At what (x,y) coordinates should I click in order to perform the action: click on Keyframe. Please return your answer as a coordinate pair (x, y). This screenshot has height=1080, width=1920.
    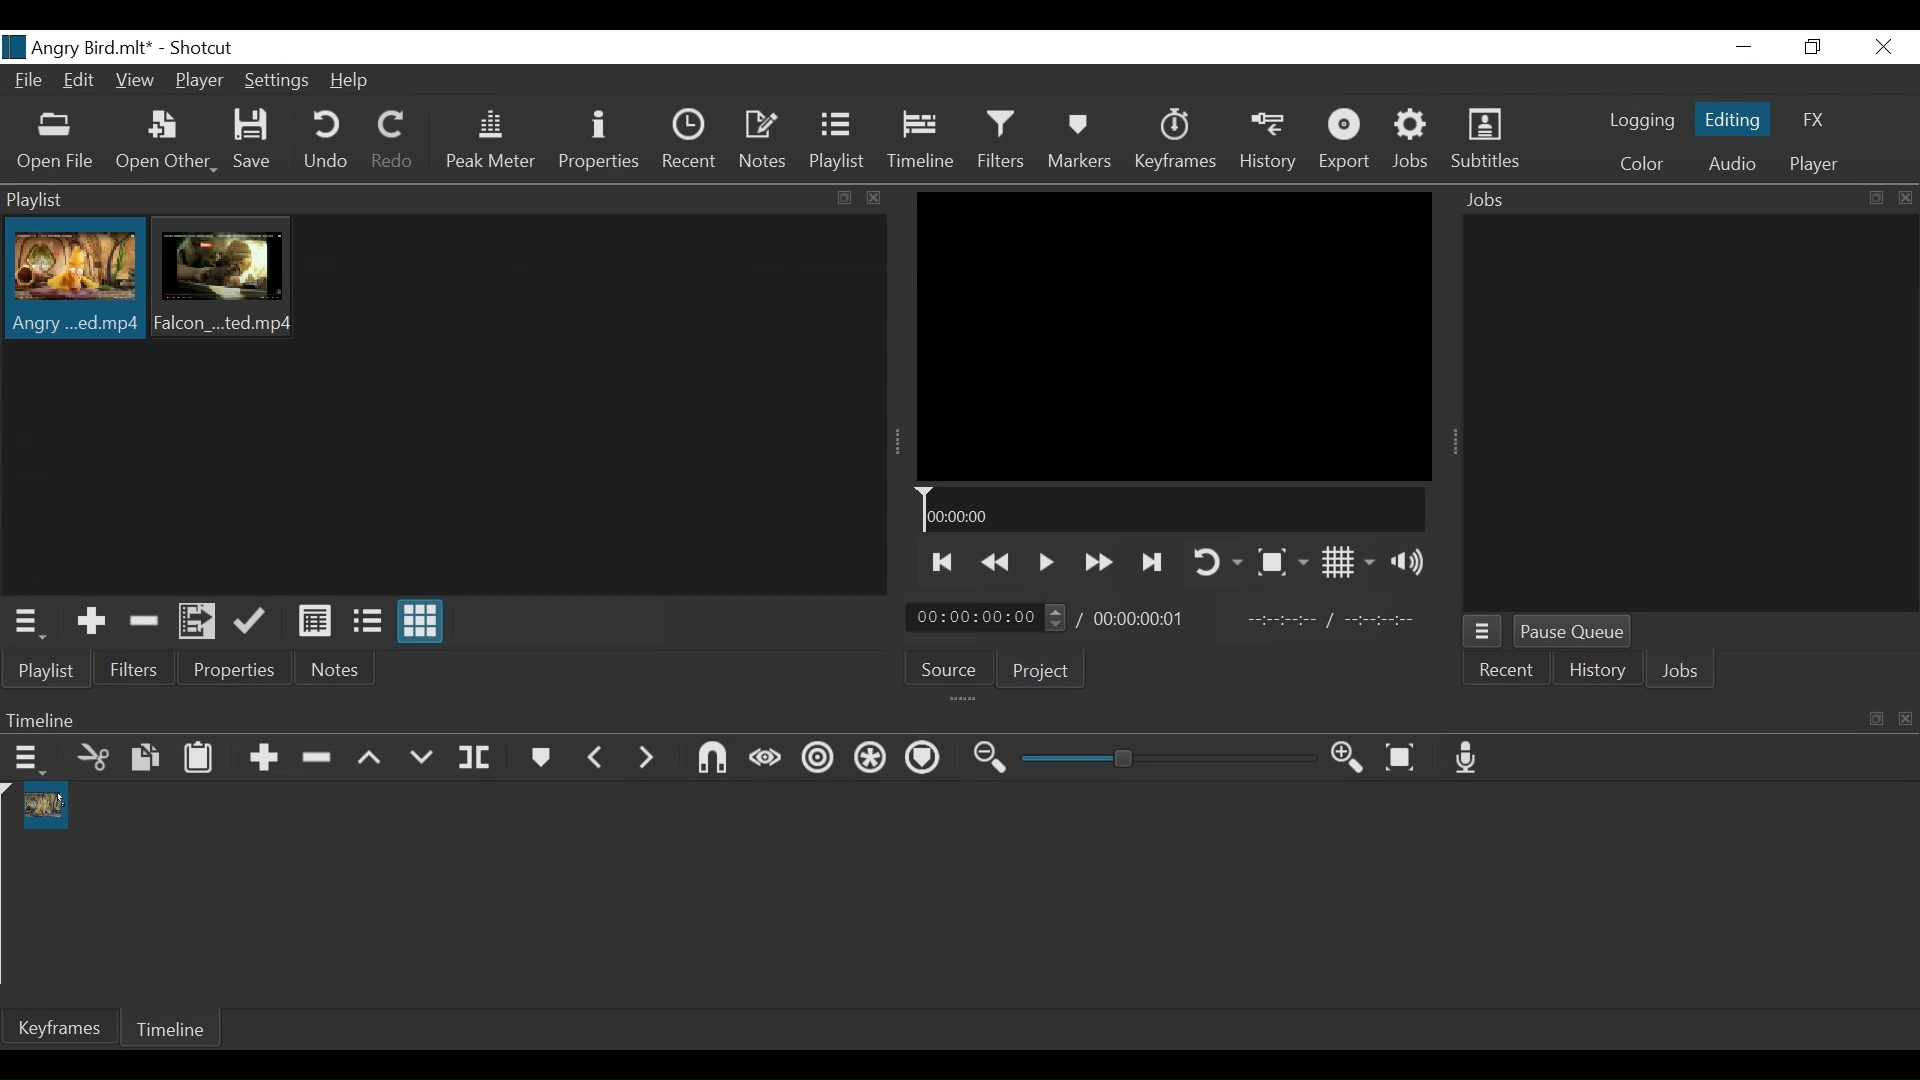
    Looking at the image, I should click on (58, 1028).